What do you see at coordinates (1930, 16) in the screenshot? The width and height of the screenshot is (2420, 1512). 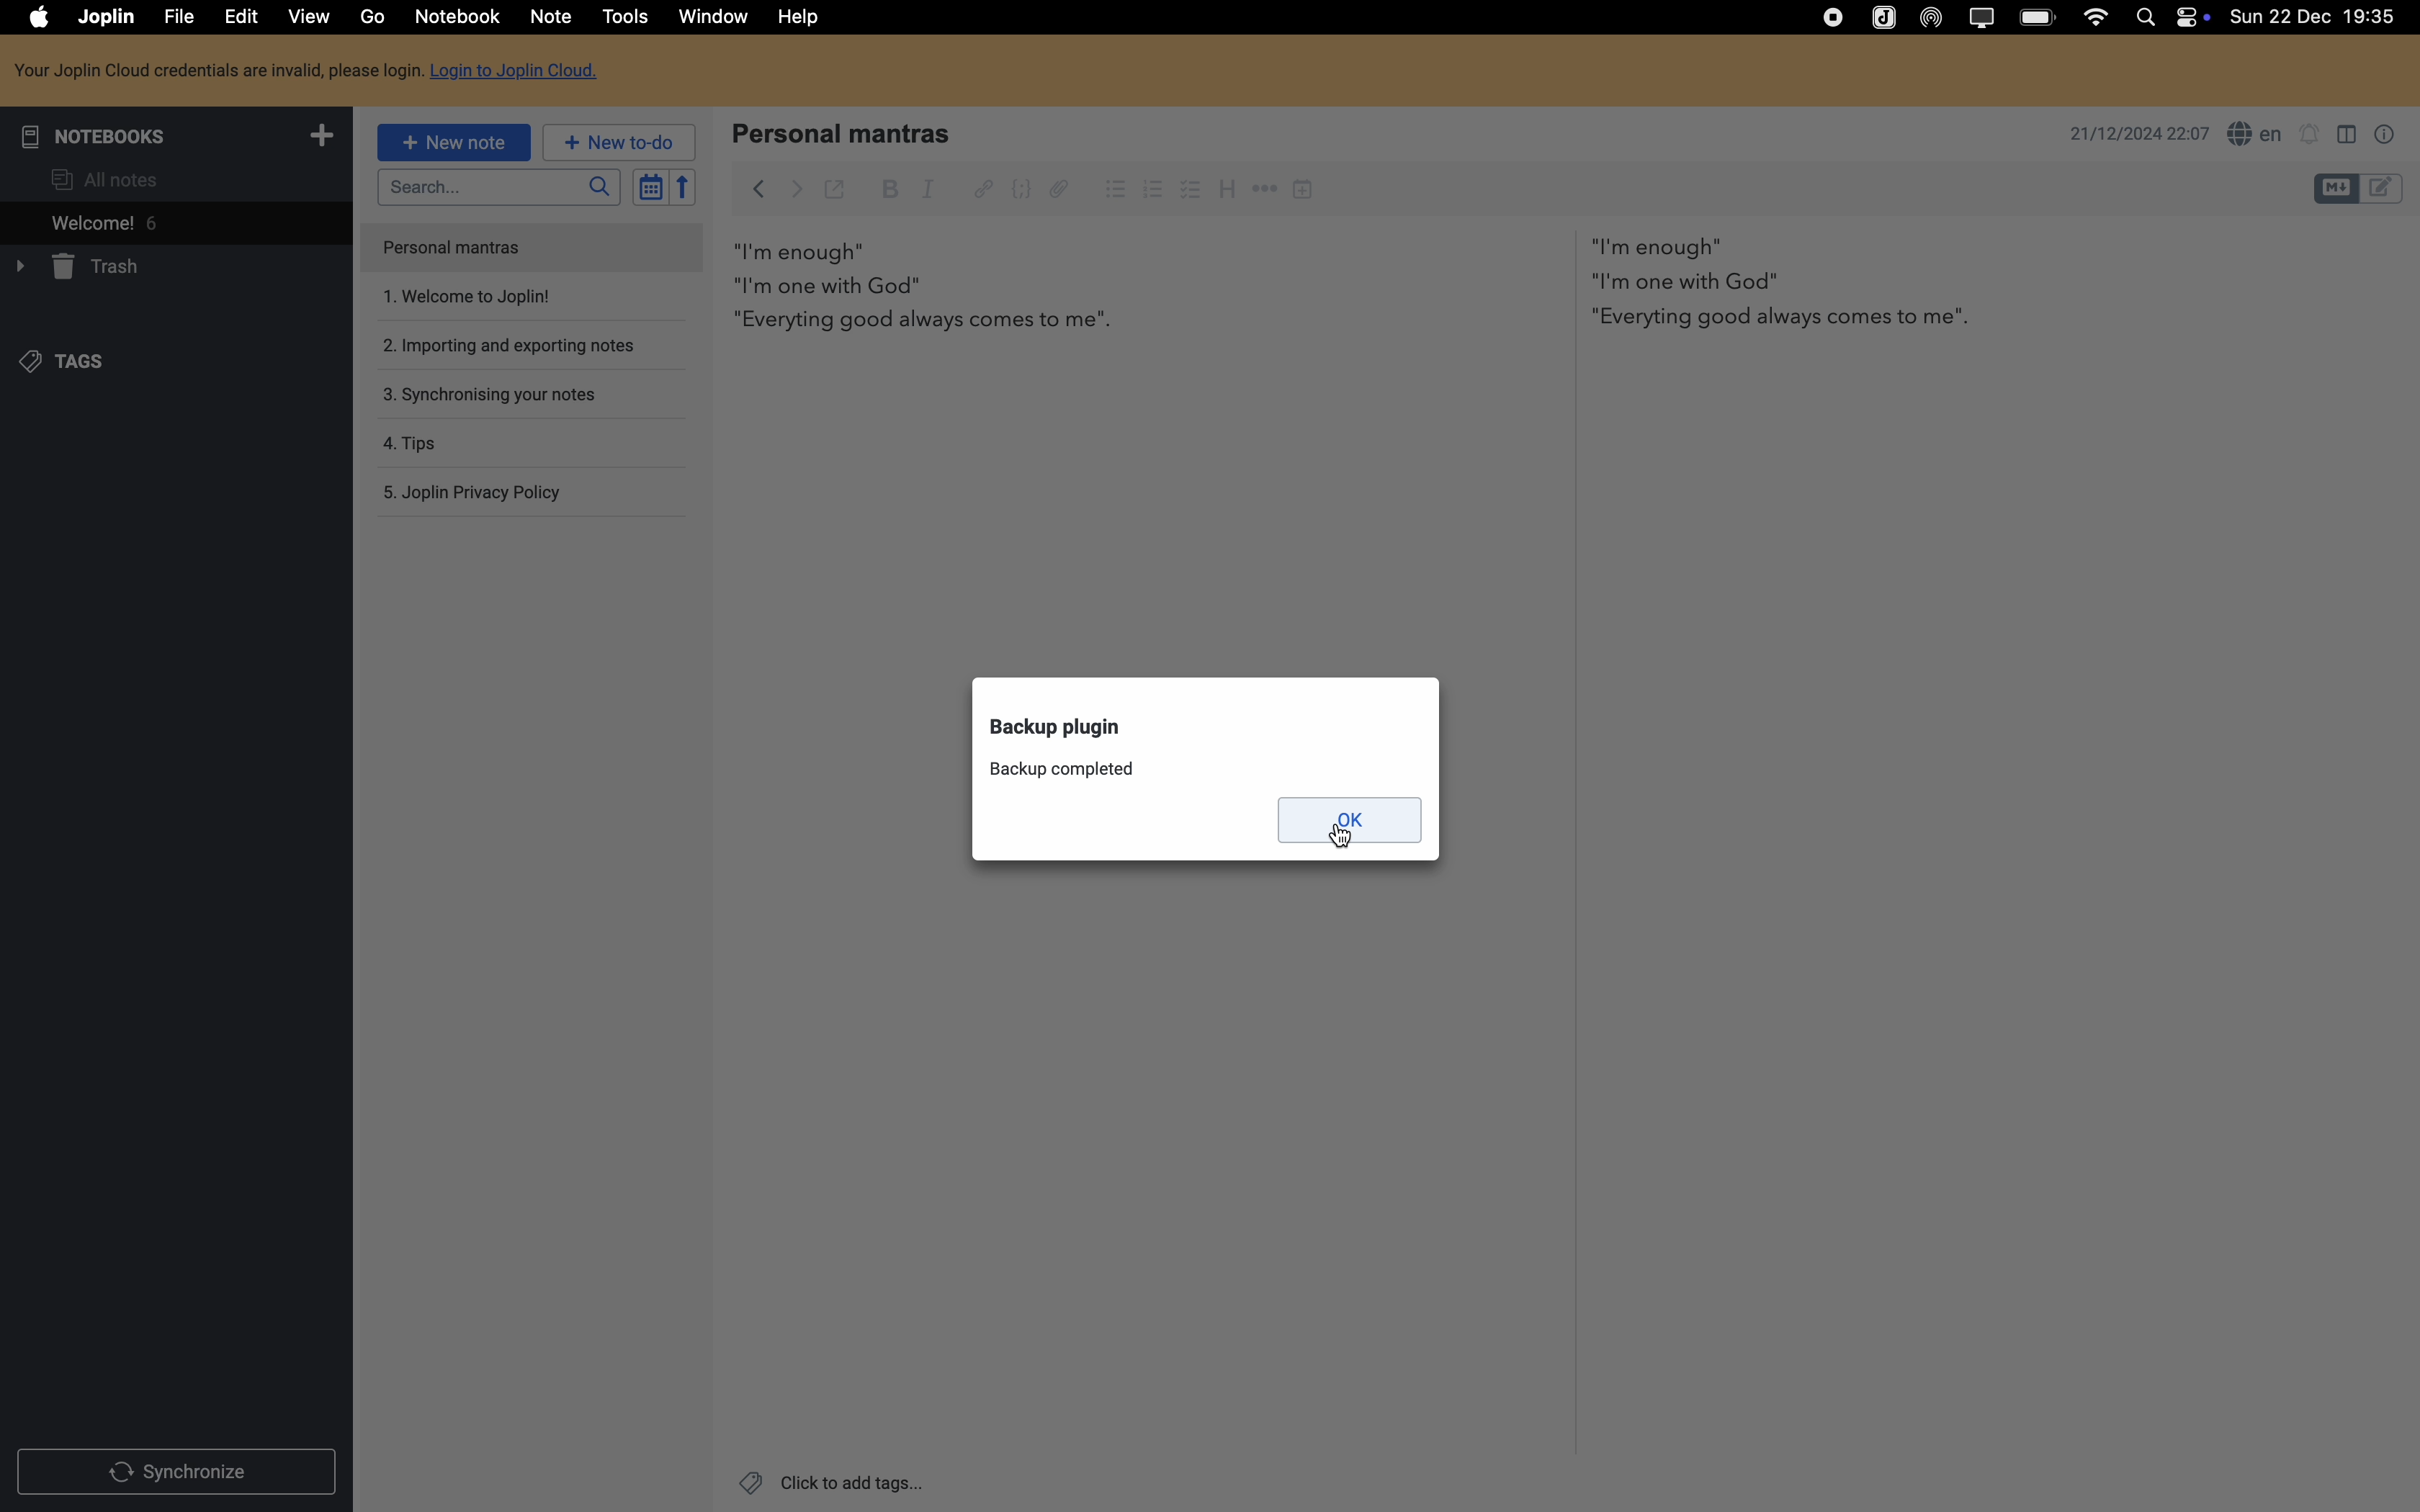 I see `Airdrop` at bounding box center [1930, 16].